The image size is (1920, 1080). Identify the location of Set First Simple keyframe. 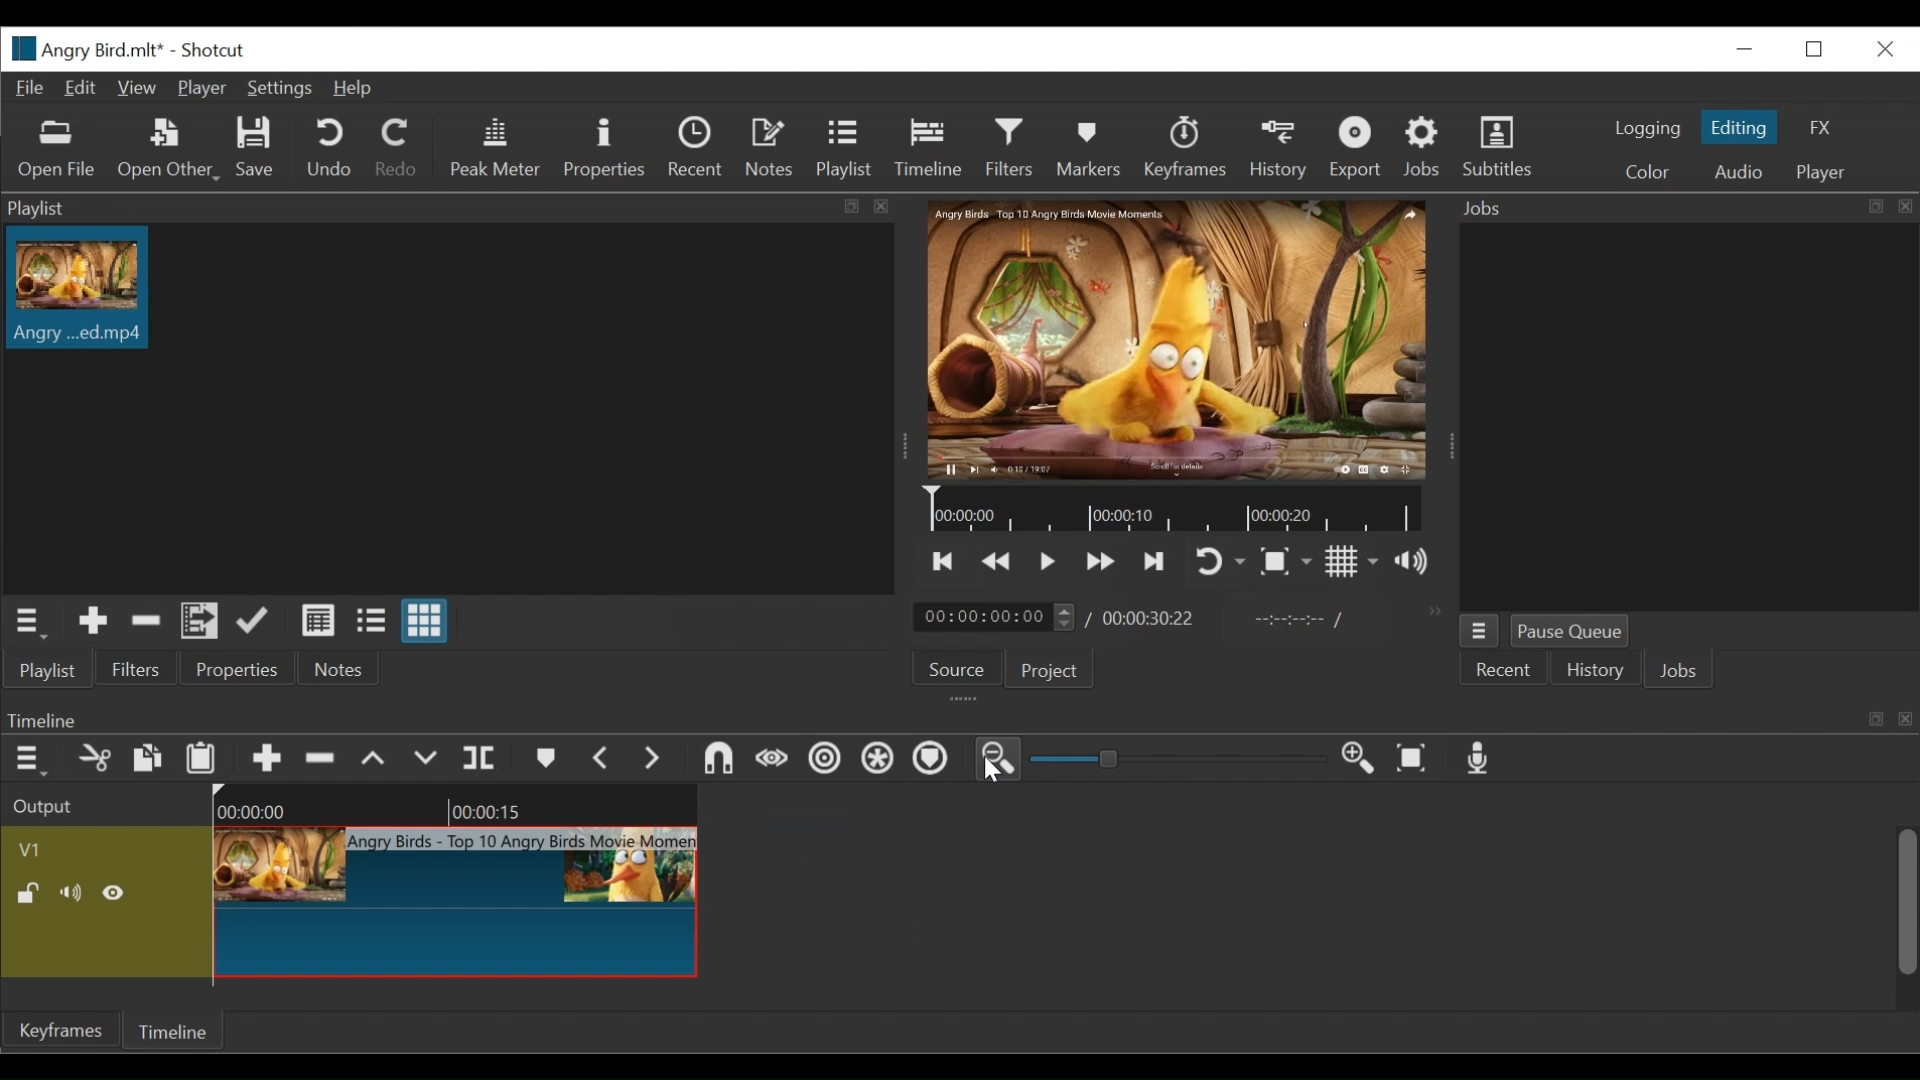
(767, 759).